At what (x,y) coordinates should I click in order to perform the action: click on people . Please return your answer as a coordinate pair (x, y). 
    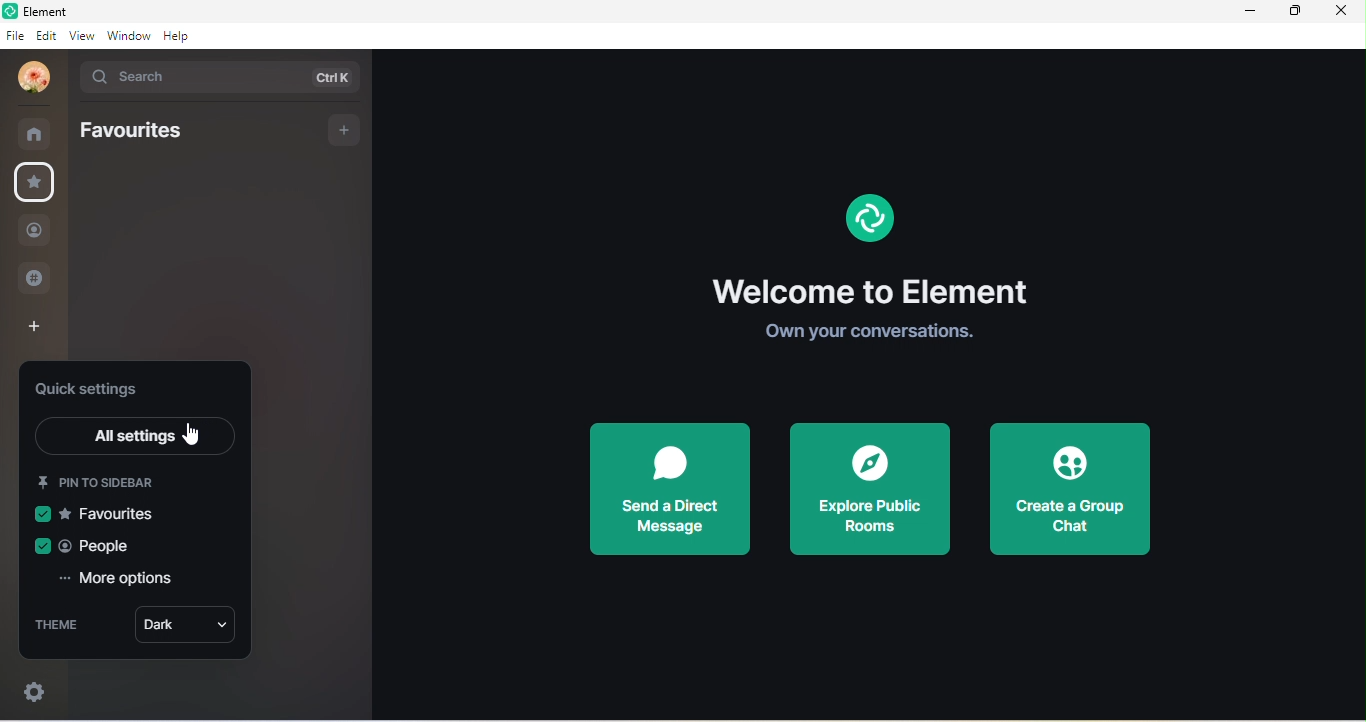
    Looking at the image, I should click on (88, 543).